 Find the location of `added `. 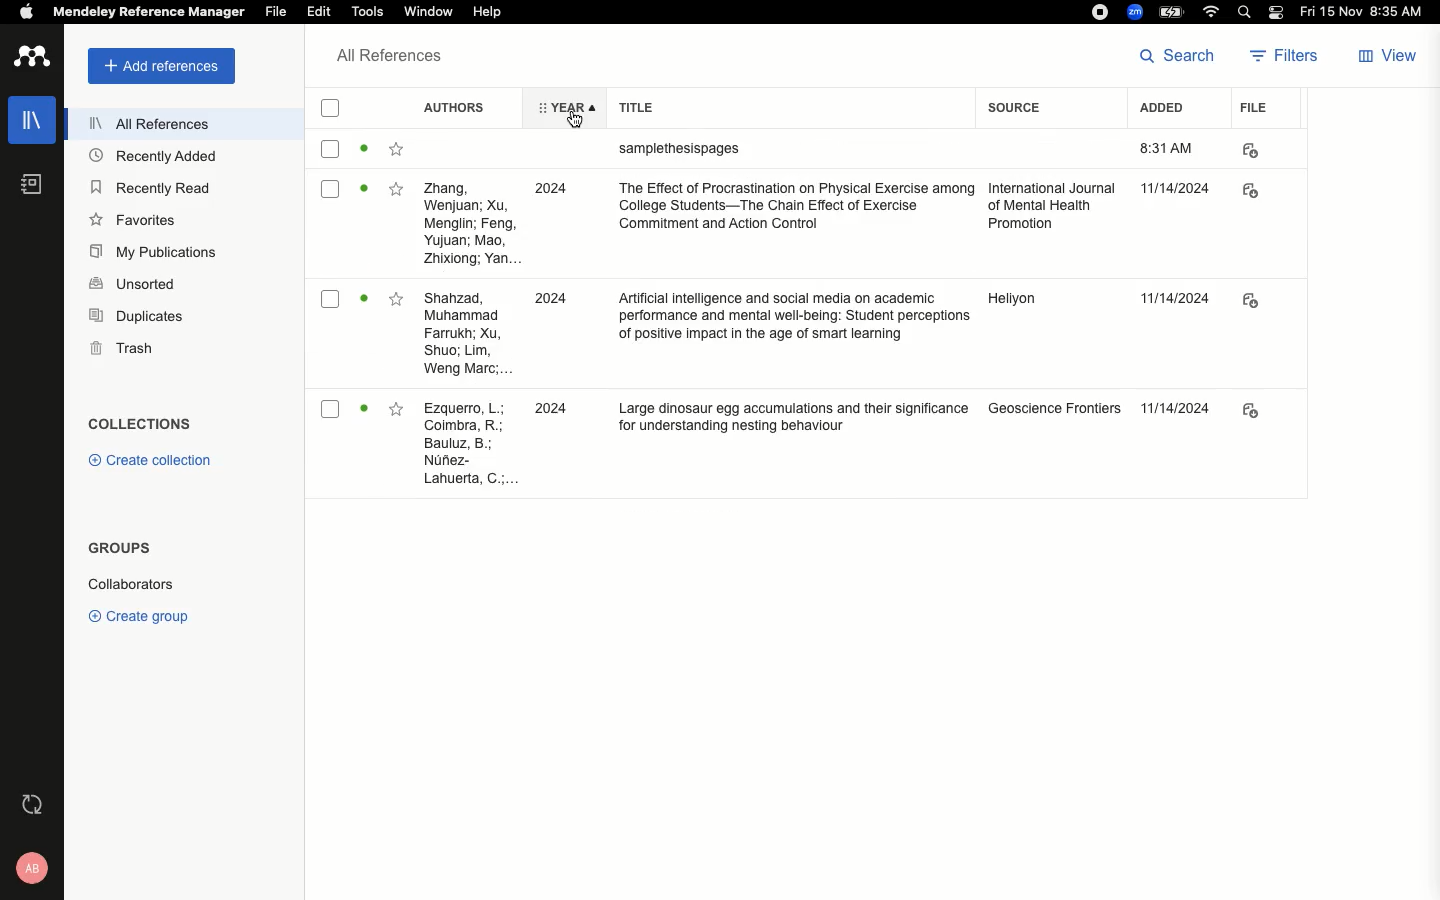

added  is located at coordinates (1174, 149).